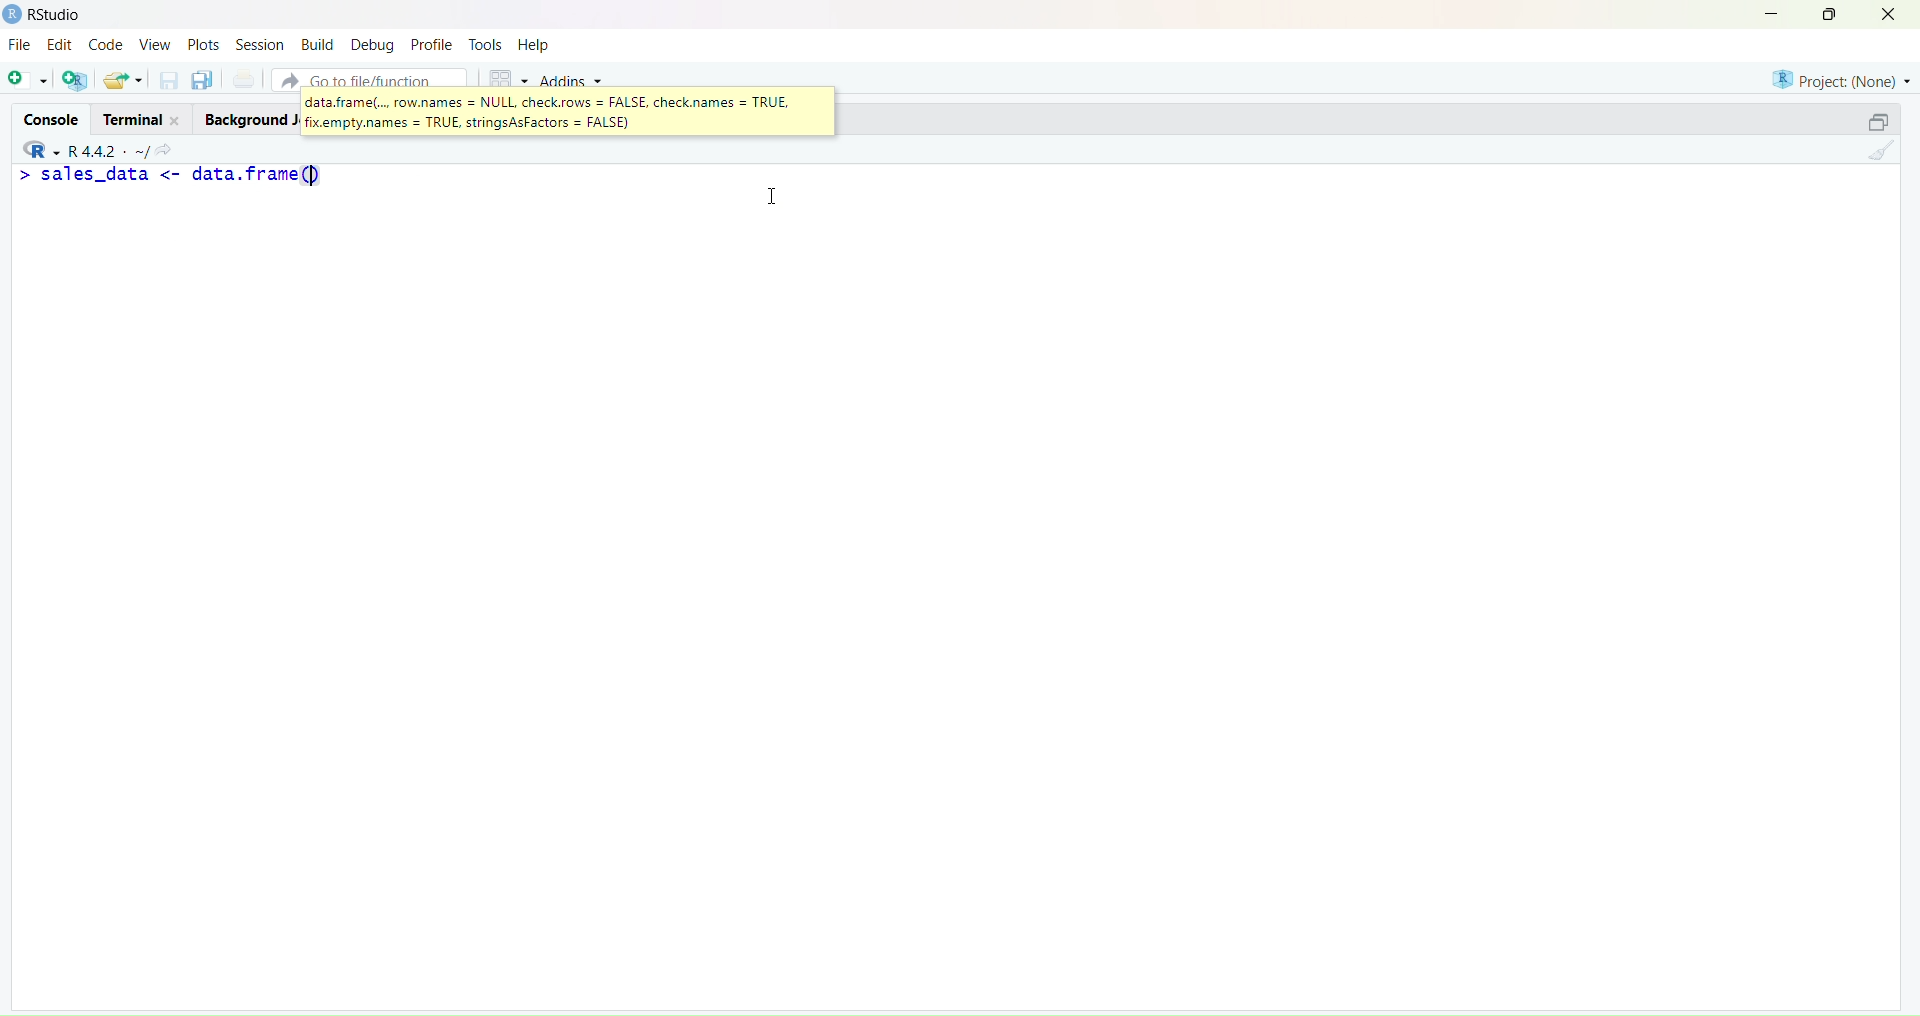  I want to click on Profile, so click(432, 46).